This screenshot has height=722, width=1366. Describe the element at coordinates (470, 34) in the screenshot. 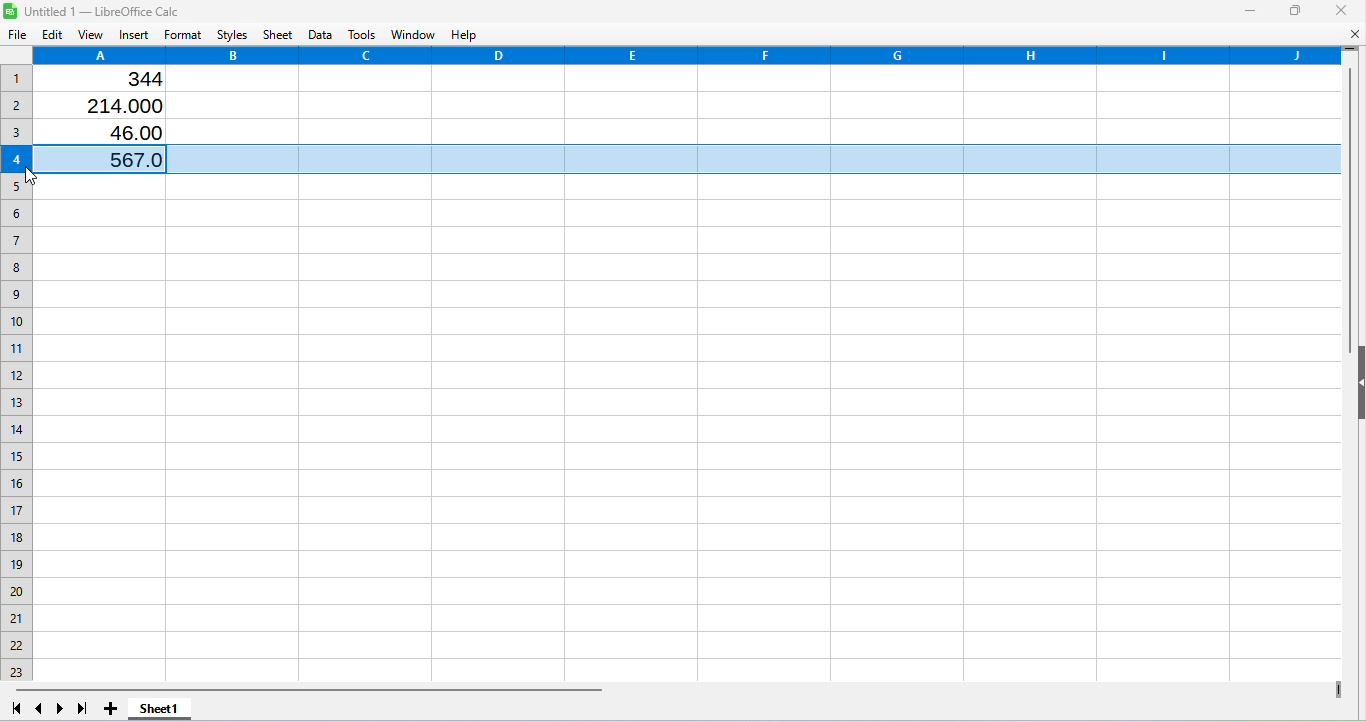

I see `Help` at that location.